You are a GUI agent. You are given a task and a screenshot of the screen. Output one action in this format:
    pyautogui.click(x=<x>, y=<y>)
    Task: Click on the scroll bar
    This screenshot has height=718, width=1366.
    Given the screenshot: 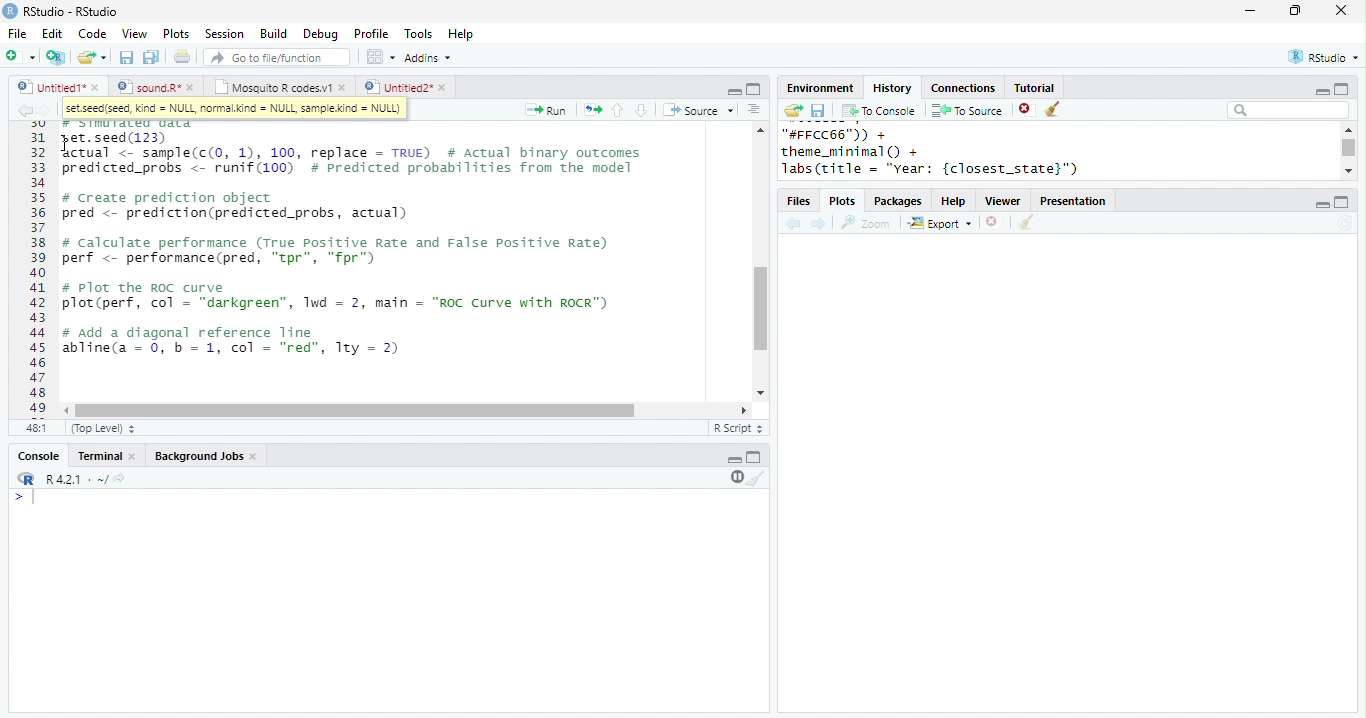 What is the action you would take?
    pyautogui.click(x=355, y=411)
    